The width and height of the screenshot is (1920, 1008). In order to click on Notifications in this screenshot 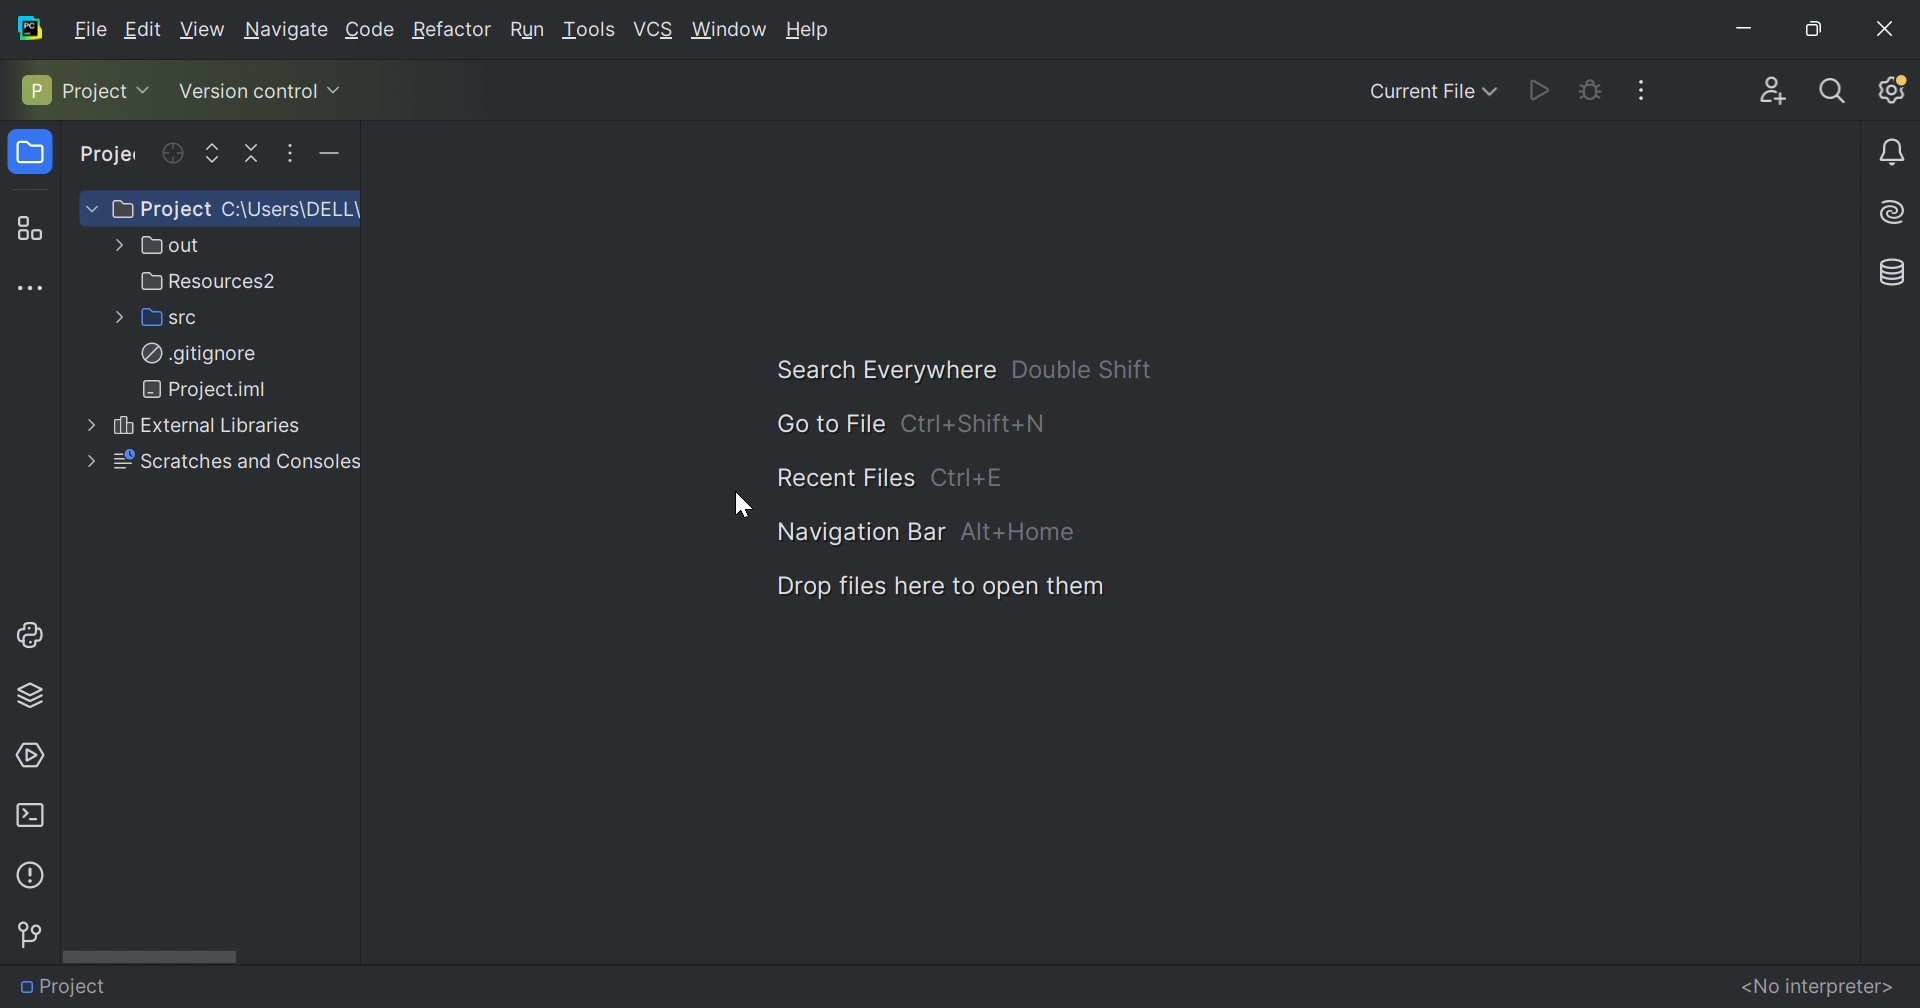, I will do `click(1895, 154)`.